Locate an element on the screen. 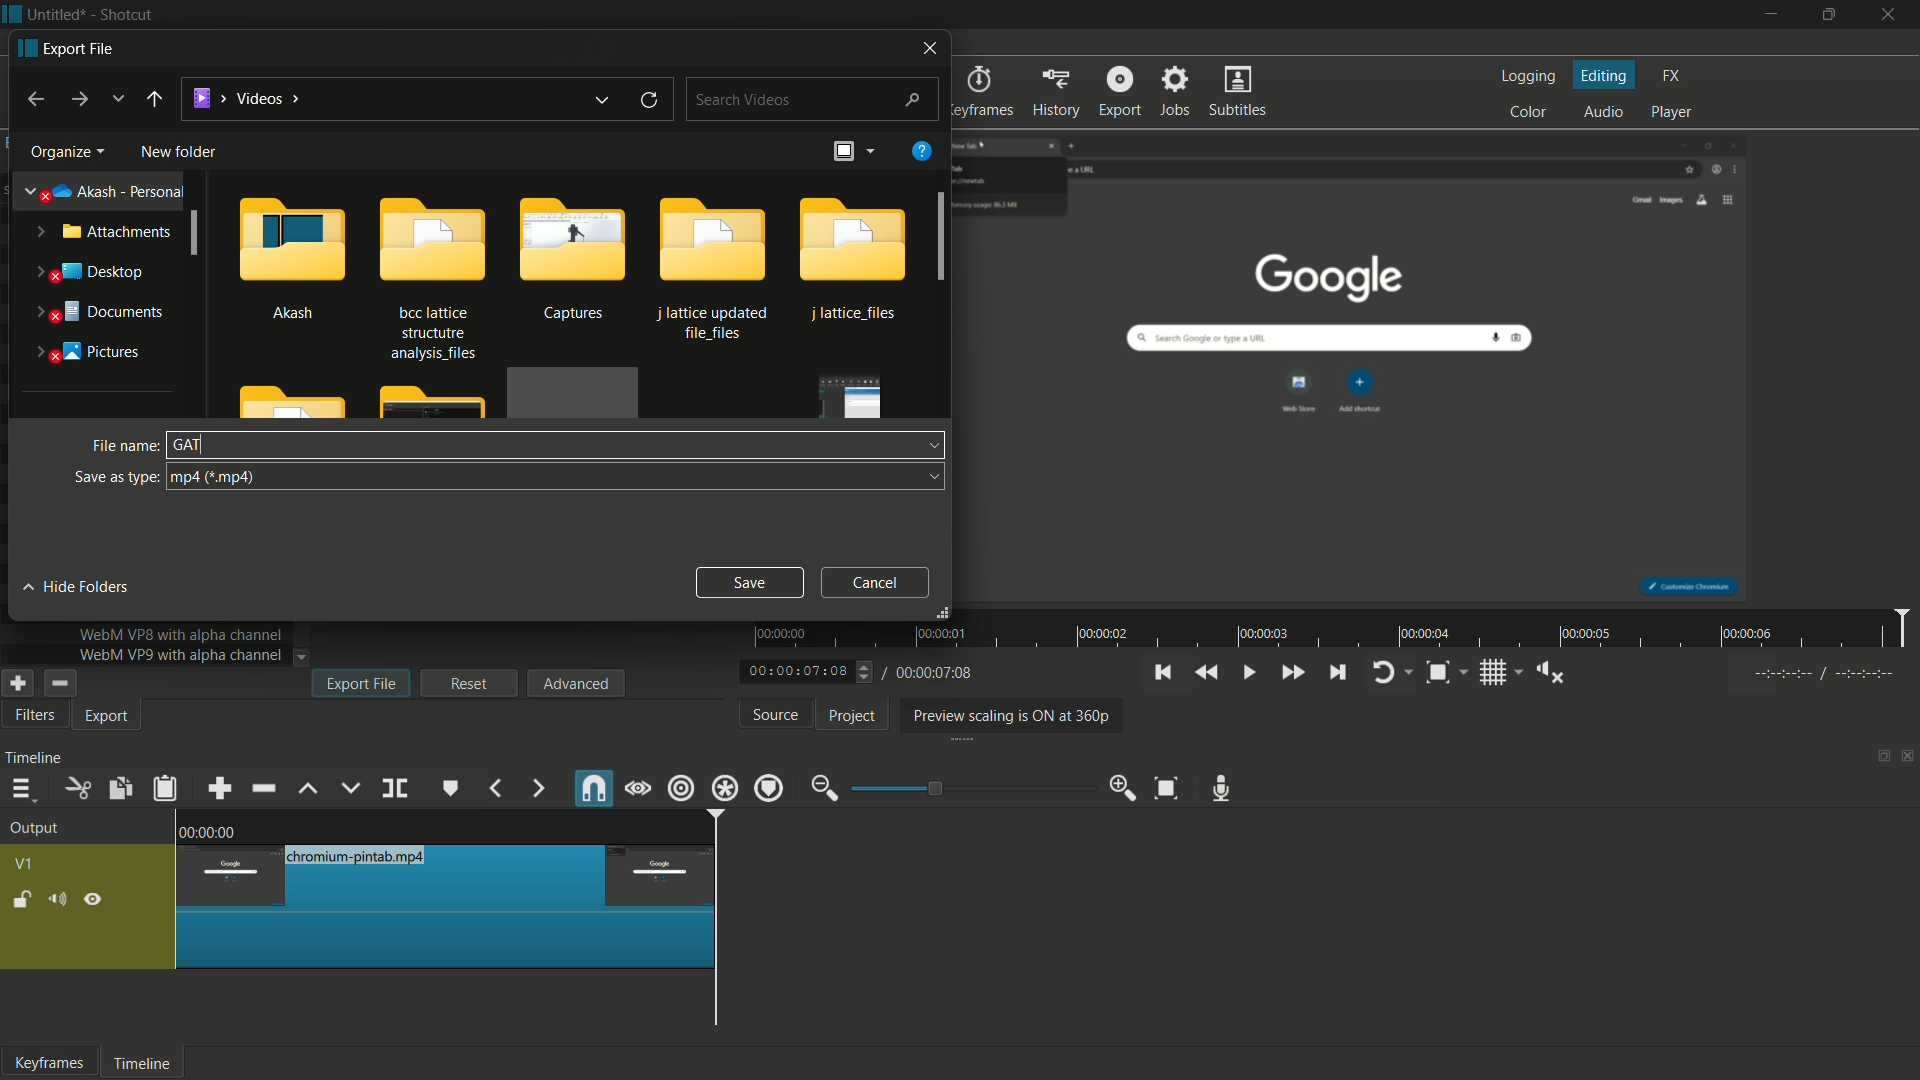  remove is located at coordinates (58, 683).